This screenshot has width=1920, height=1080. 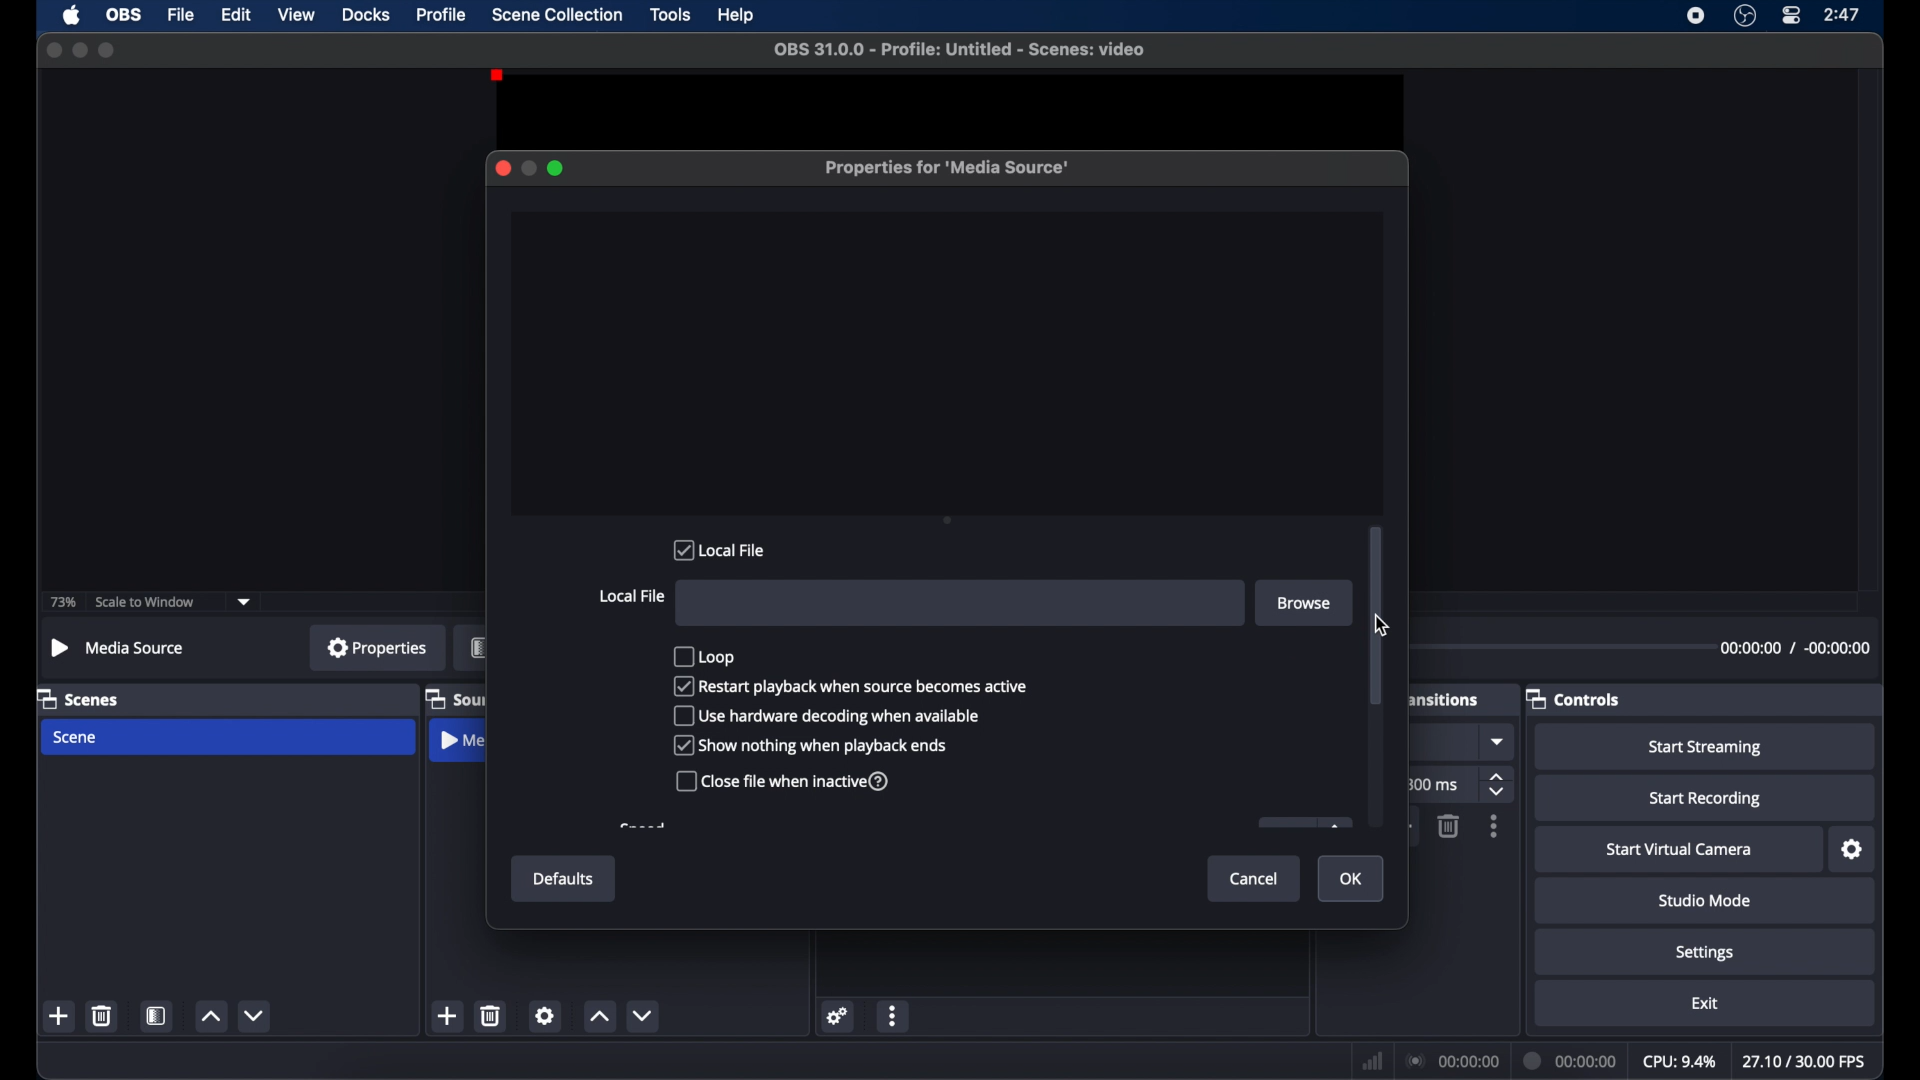 I want to click on loop, so click(x=706, y=655).